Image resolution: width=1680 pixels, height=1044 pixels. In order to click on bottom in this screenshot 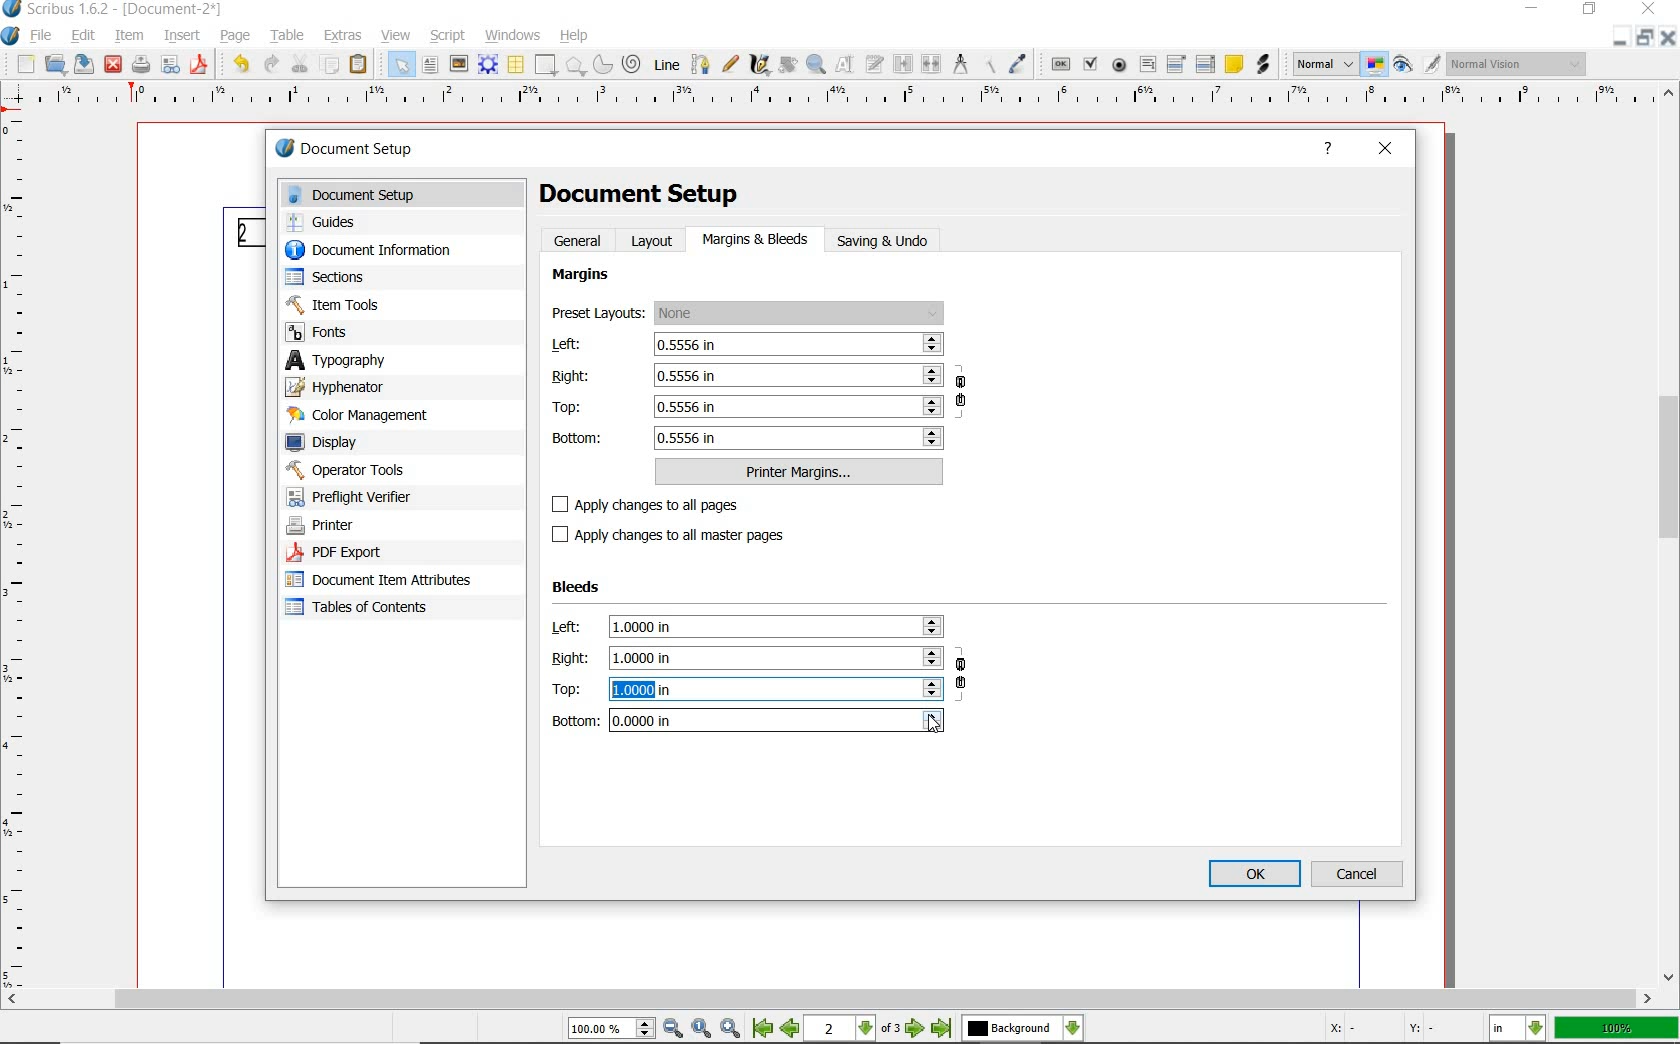, I will do `click(749, 438)`.